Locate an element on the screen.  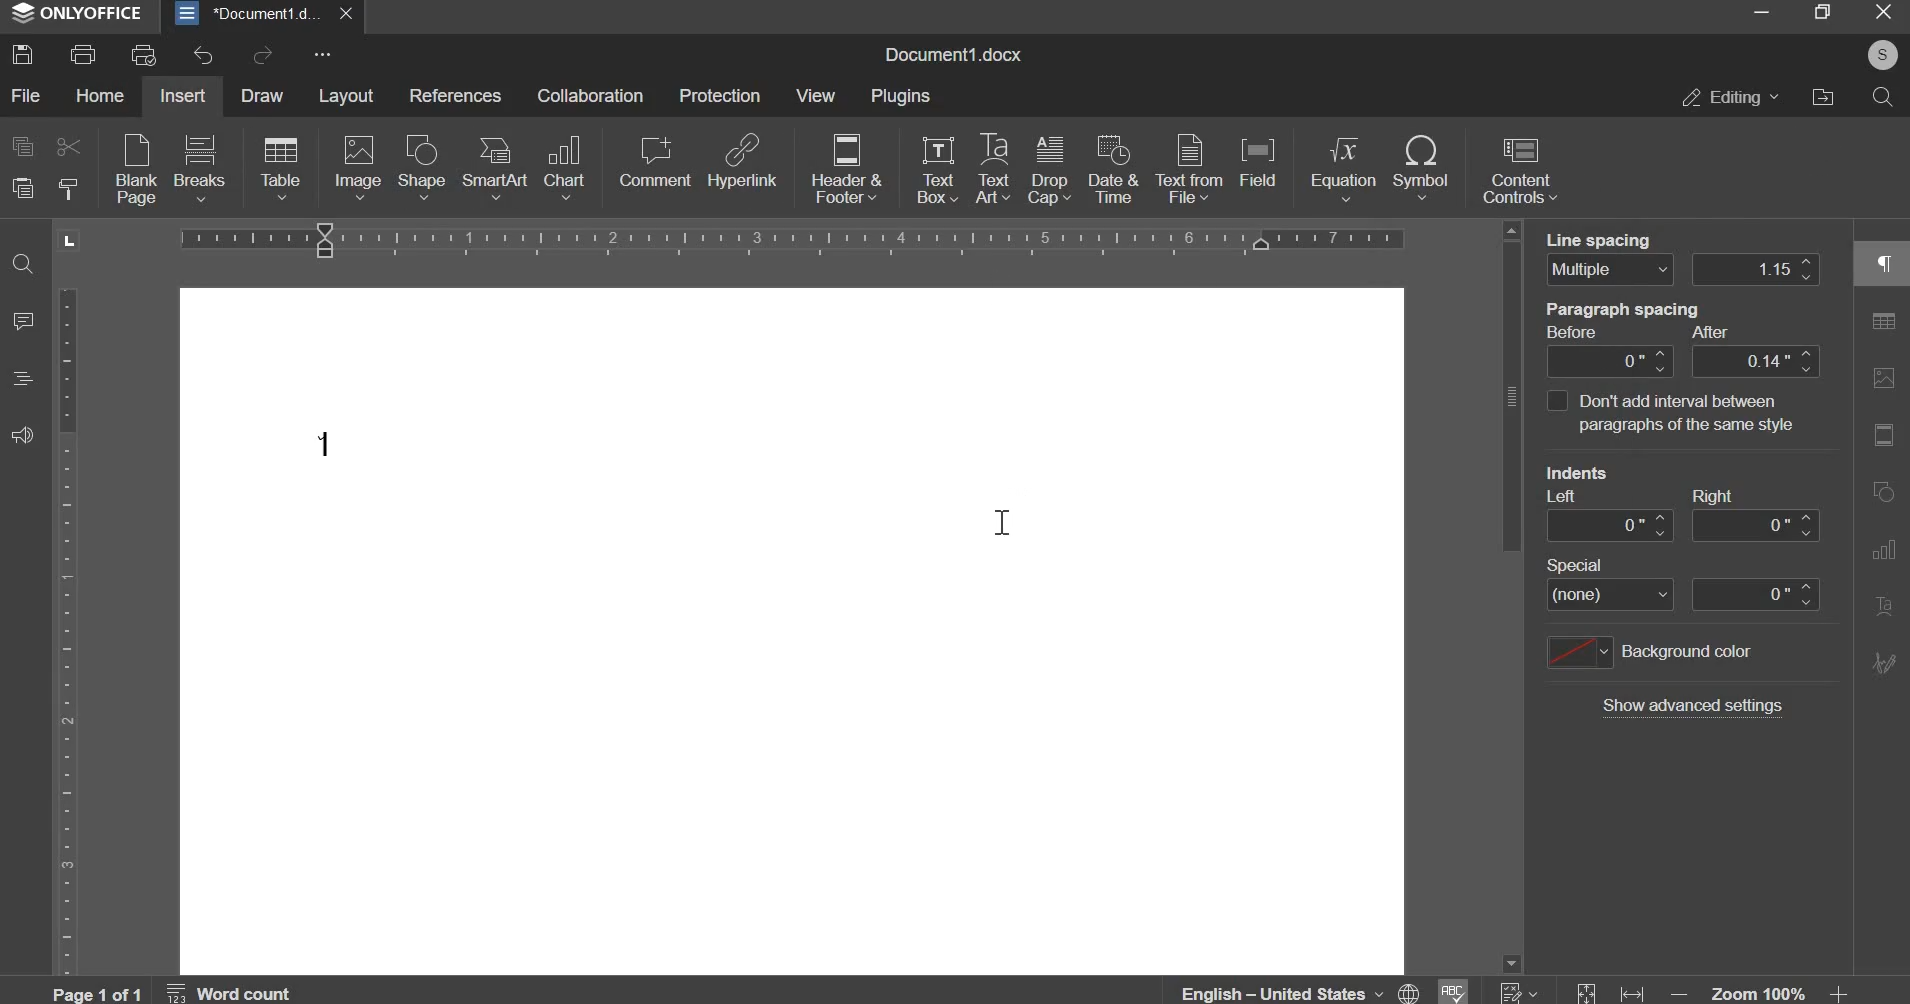
maximize is located at coordinates (1821, 11).